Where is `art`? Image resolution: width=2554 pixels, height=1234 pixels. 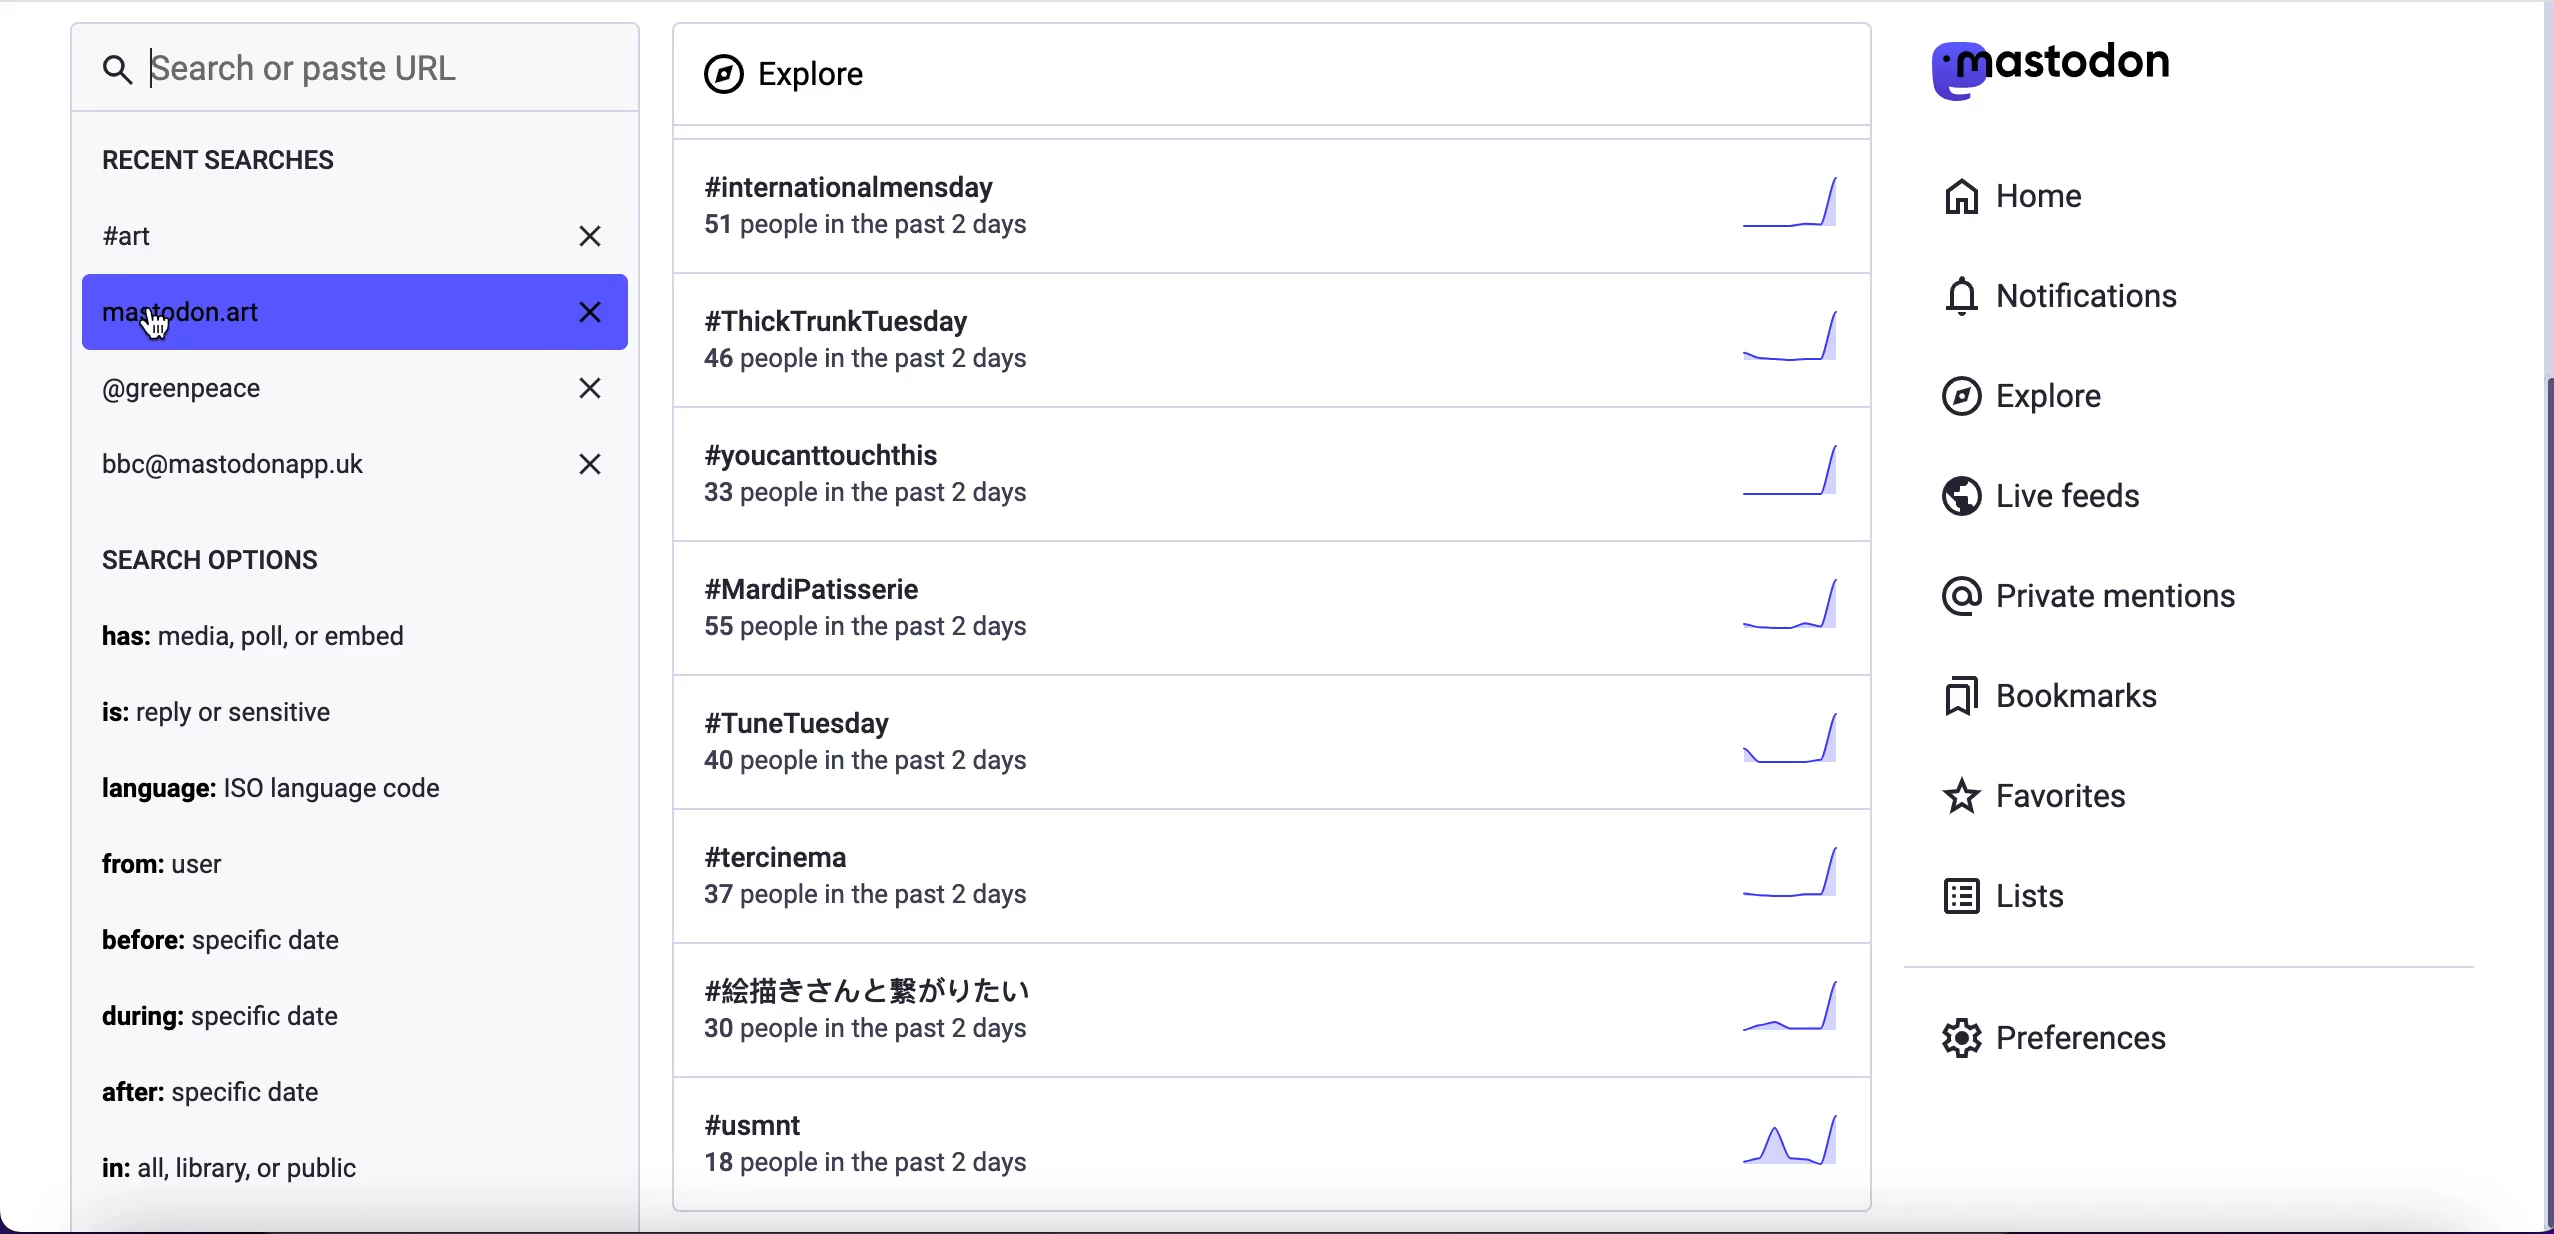
art is located at coordinates (358, 235).